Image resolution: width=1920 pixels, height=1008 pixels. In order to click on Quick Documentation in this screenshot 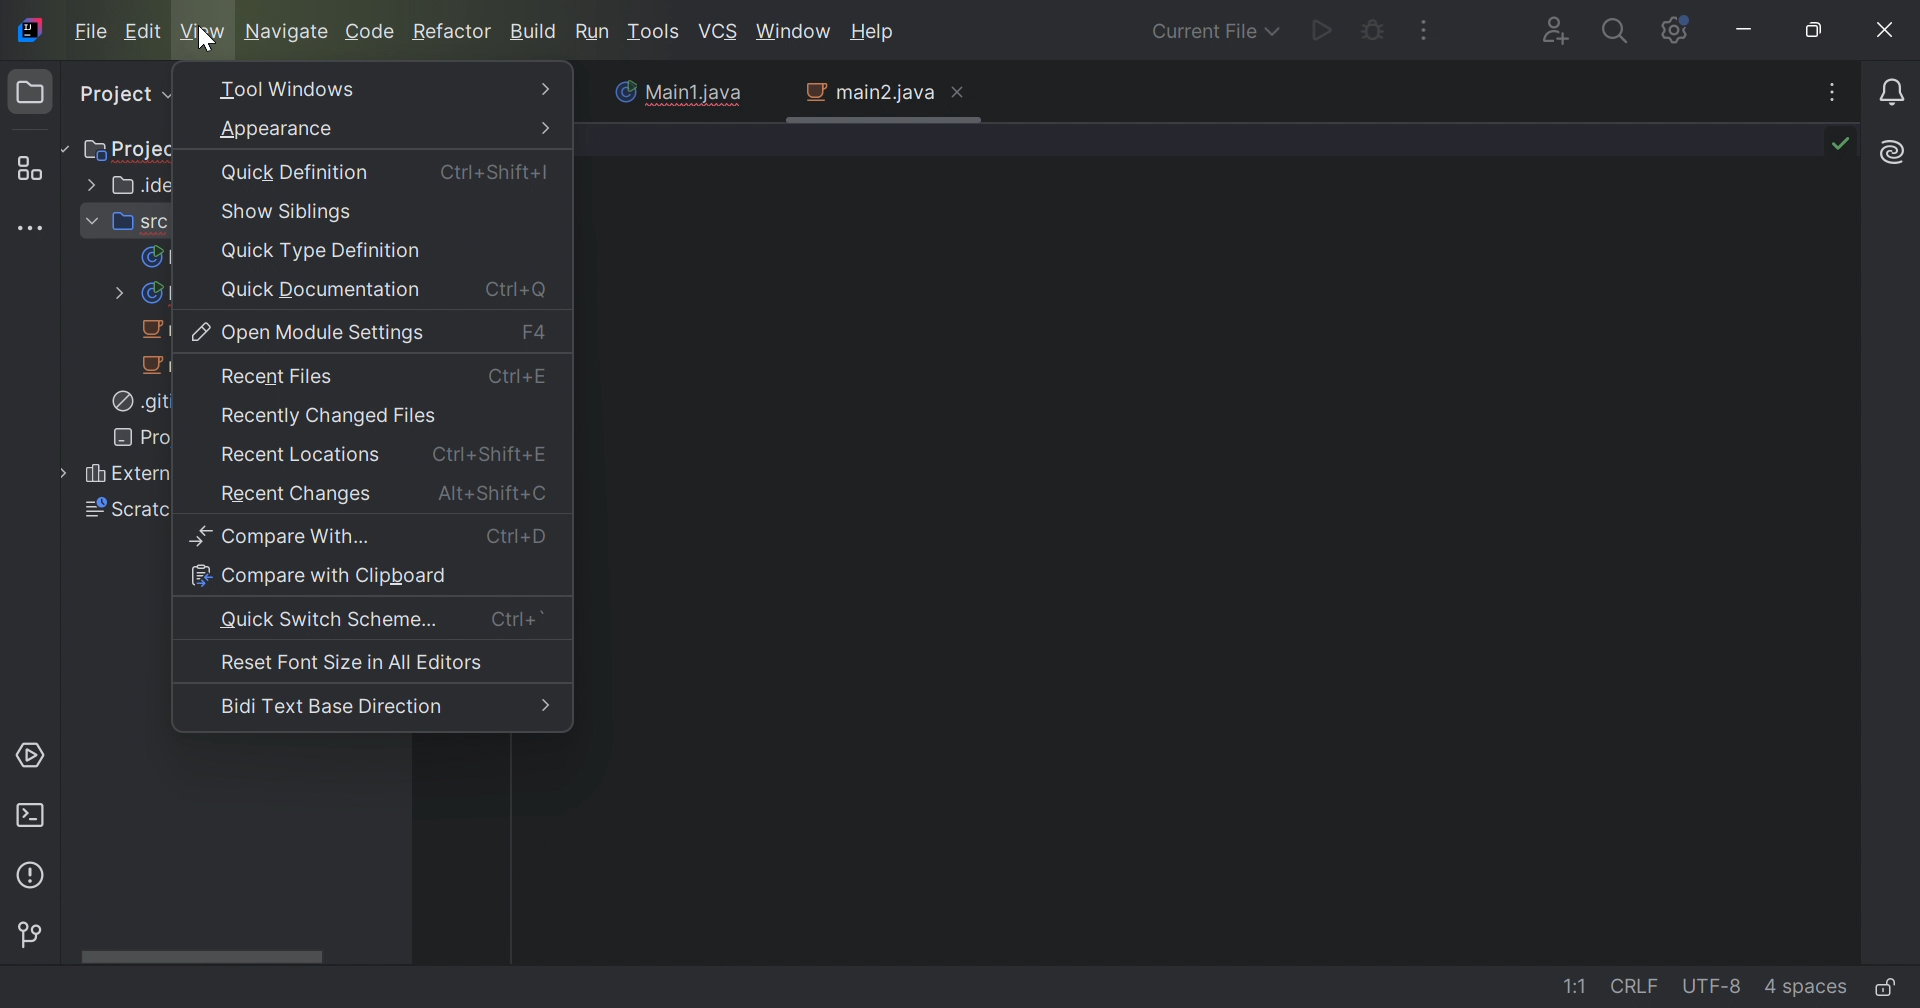, I will do `click(319, 290)`.